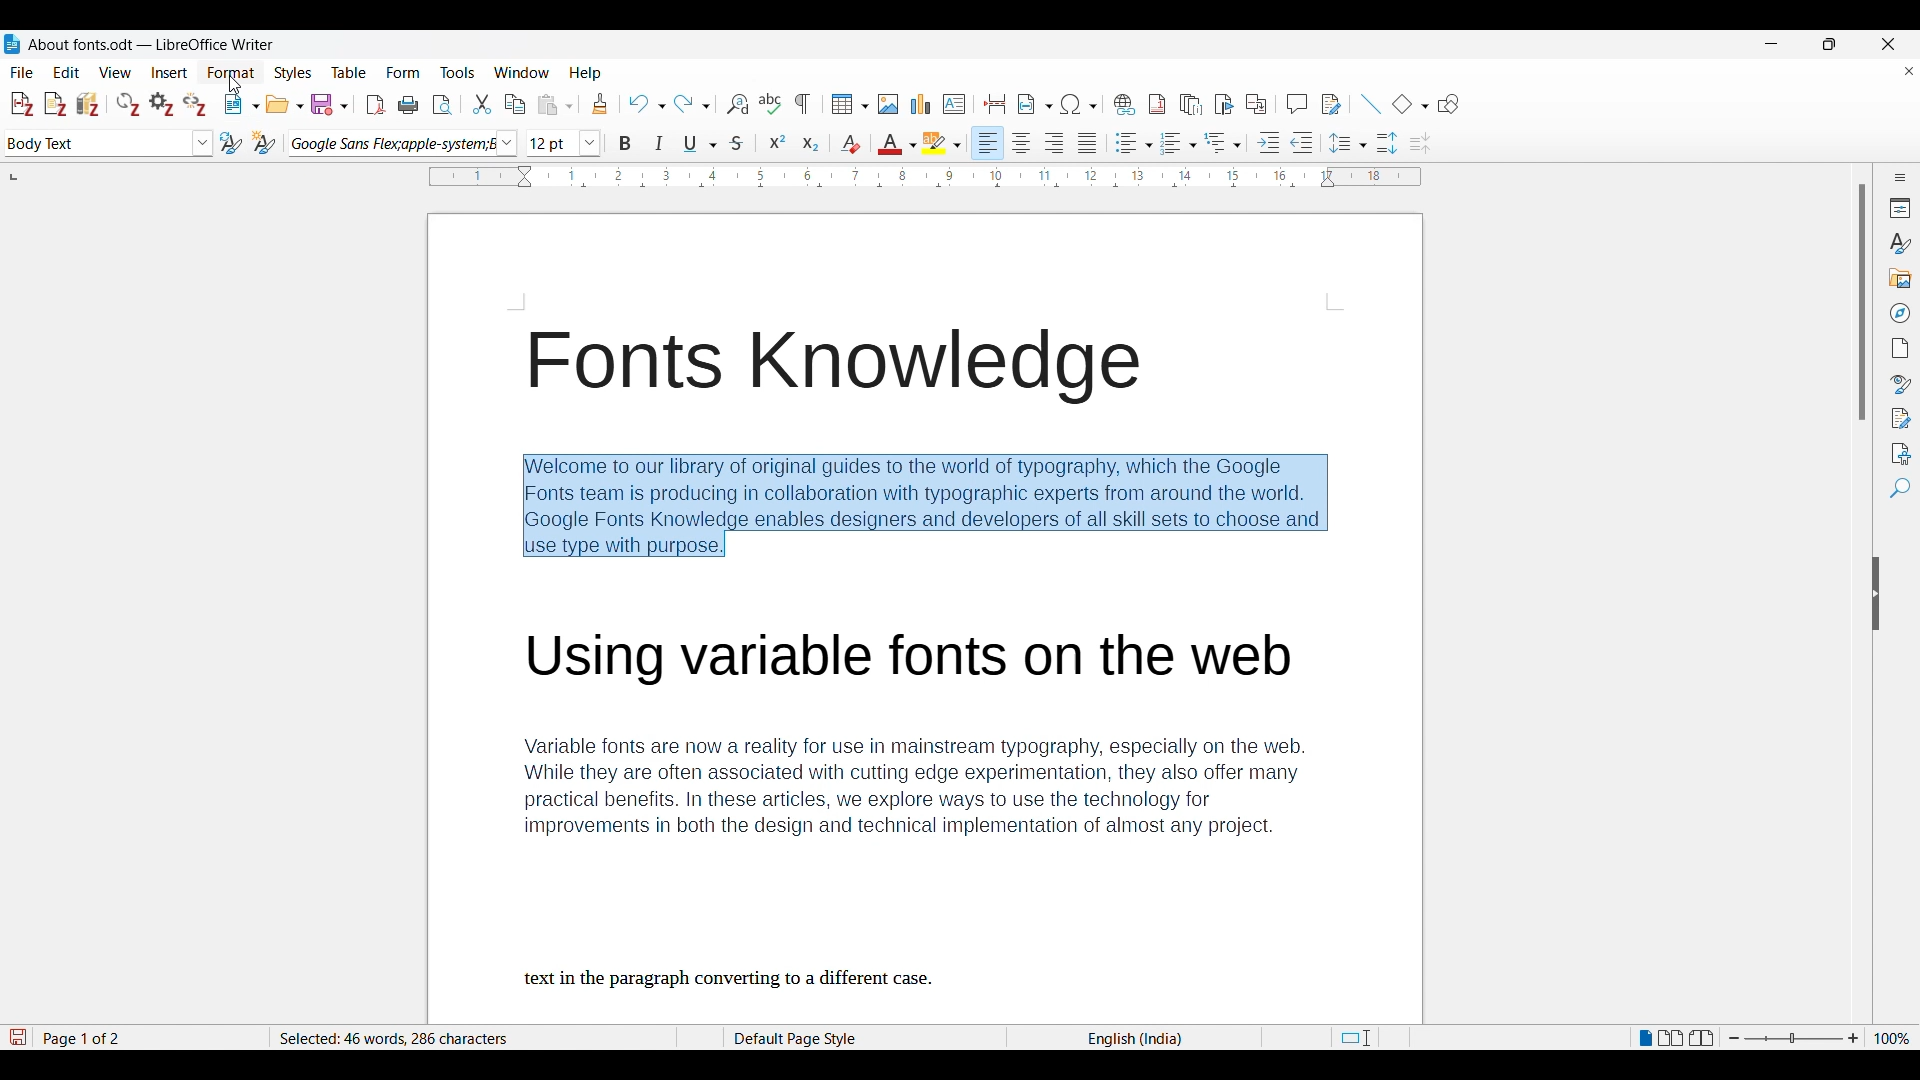 The width and height of the screenshot is (1920, 1080). Describe the element at coordinates (1863, 303) in the screenshot. I see `Vertical slide bar` at that location.